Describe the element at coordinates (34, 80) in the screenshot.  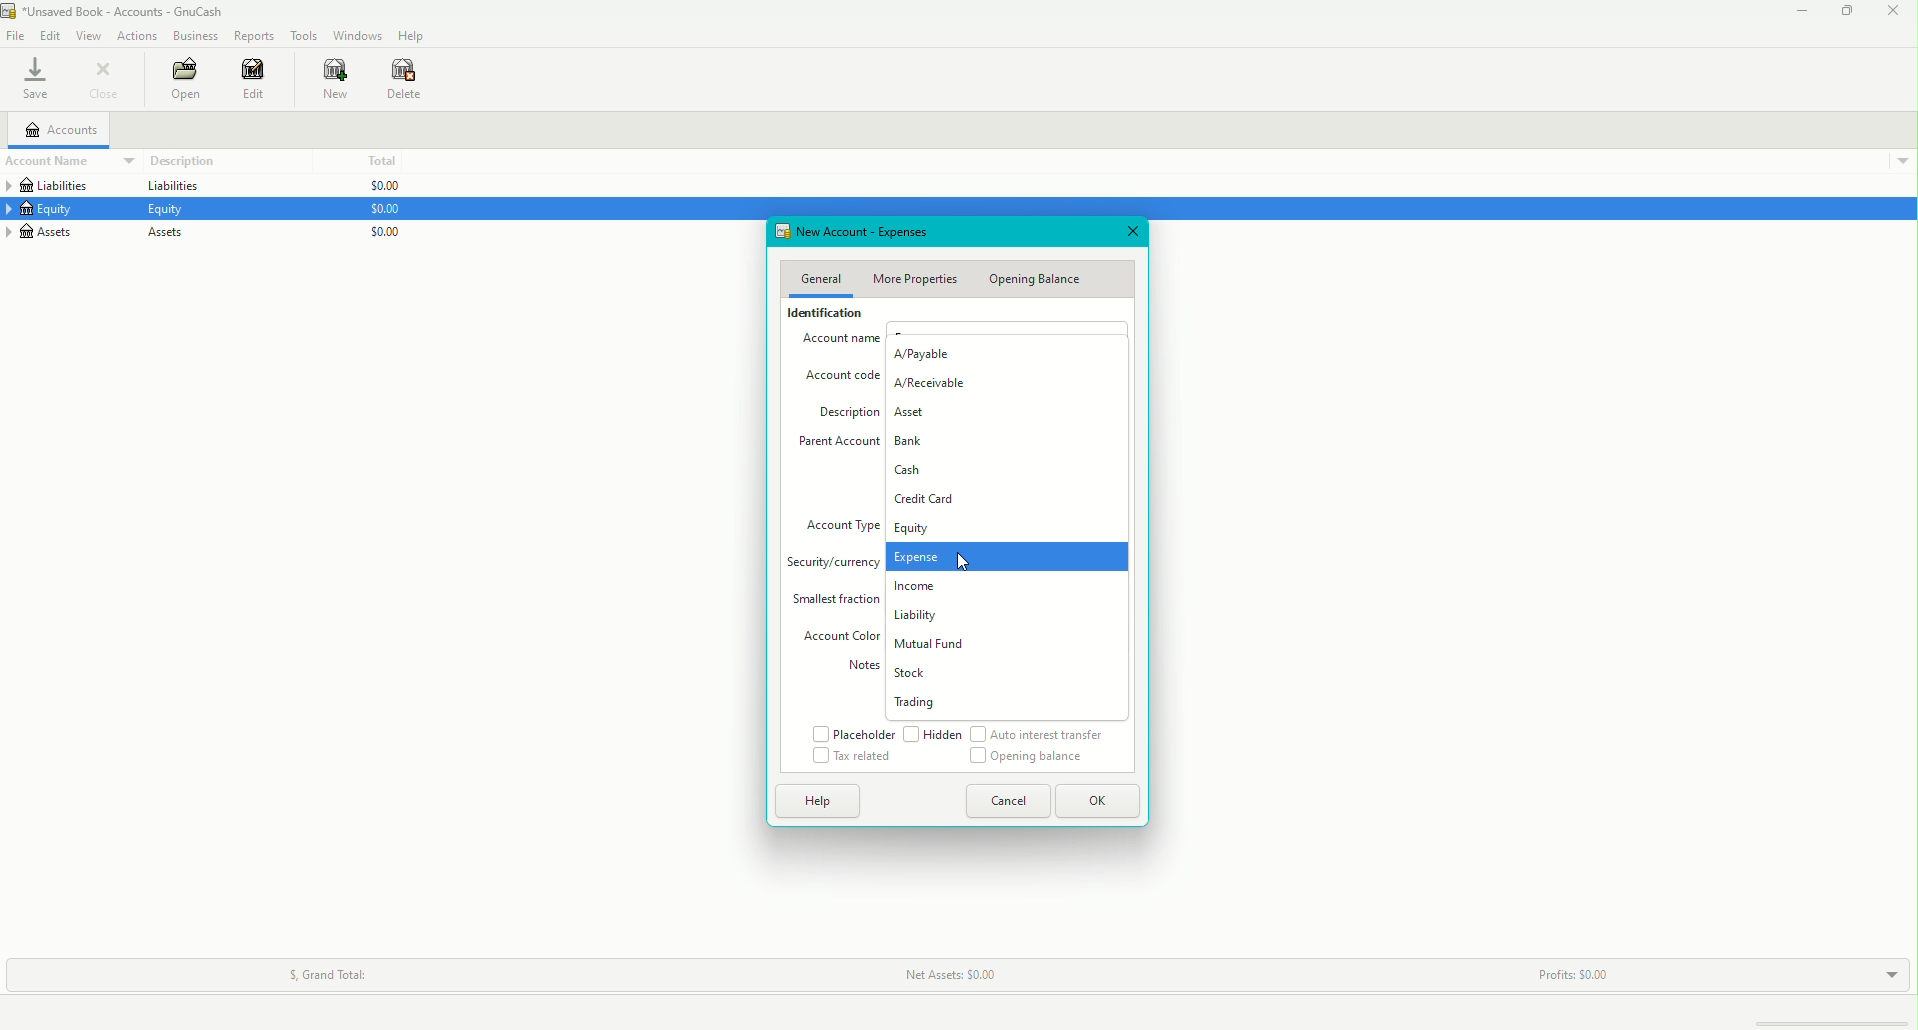
I see `Save` at that location.